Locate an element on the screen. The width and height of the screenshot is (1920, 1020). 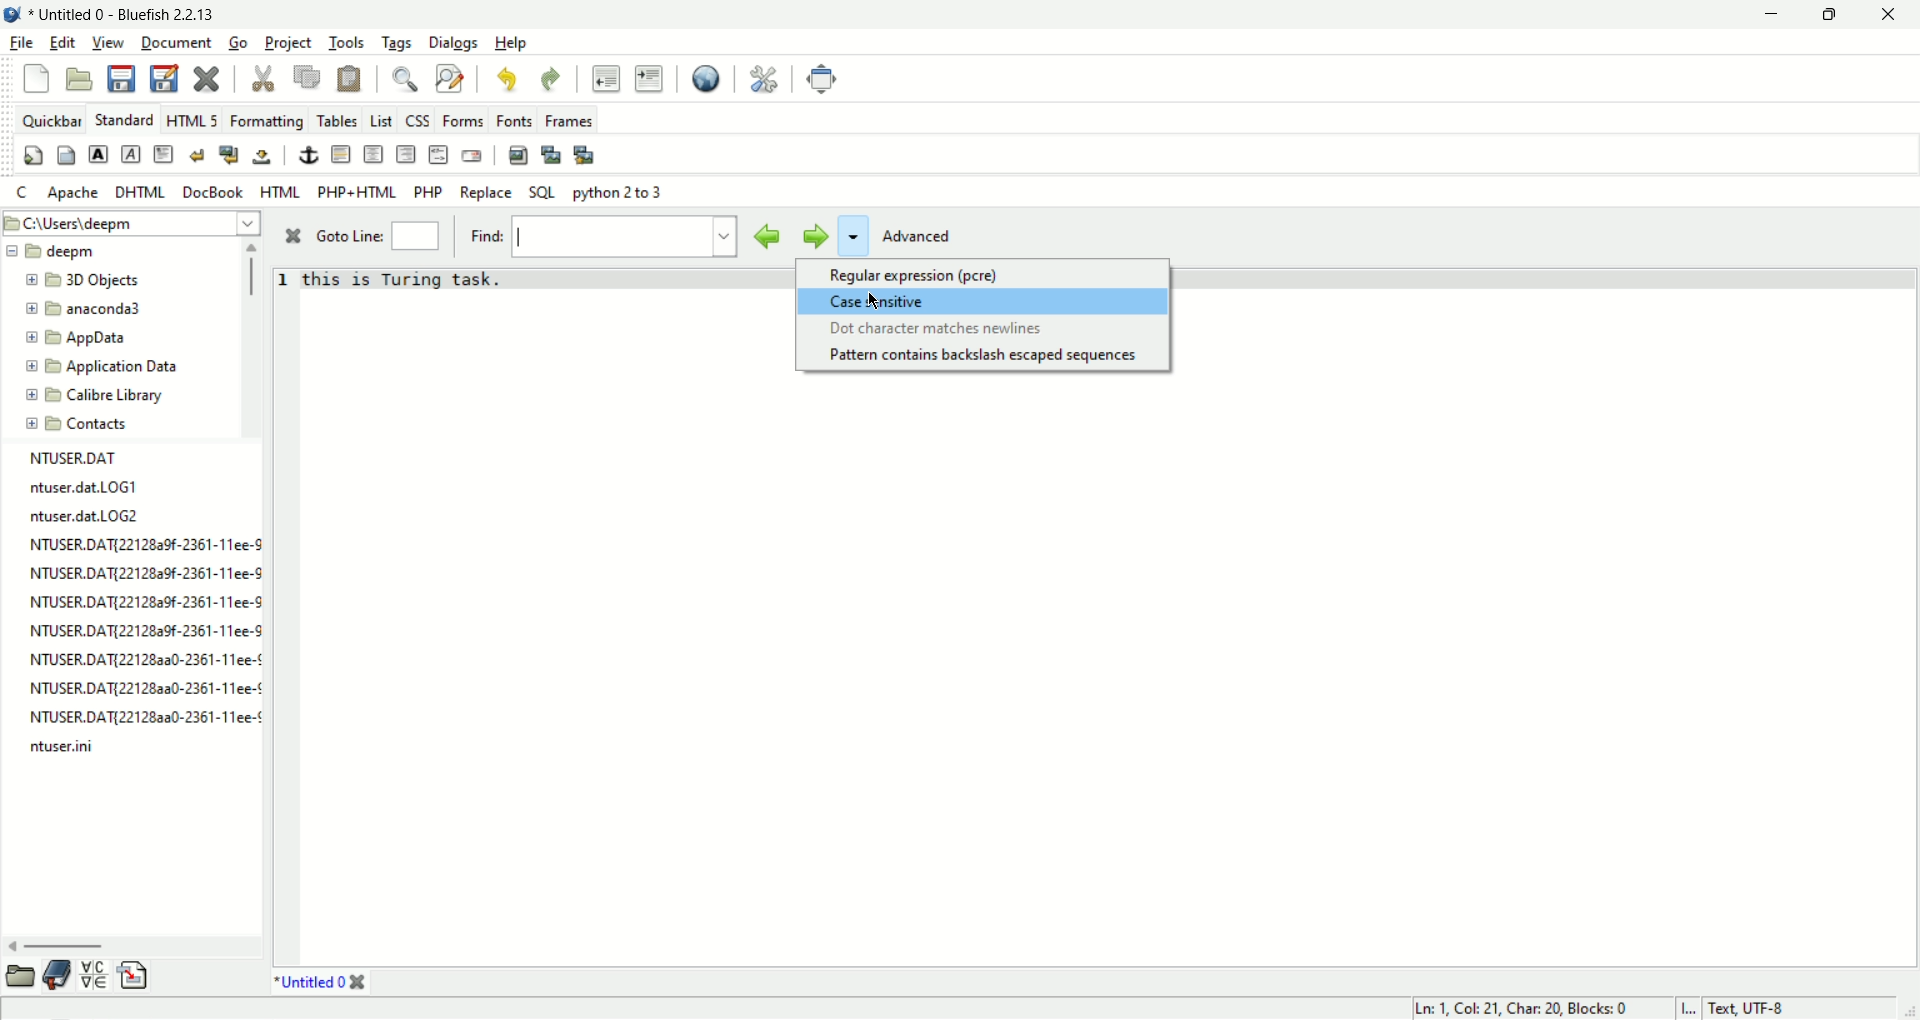
New file is located at coordinates (35, 78).